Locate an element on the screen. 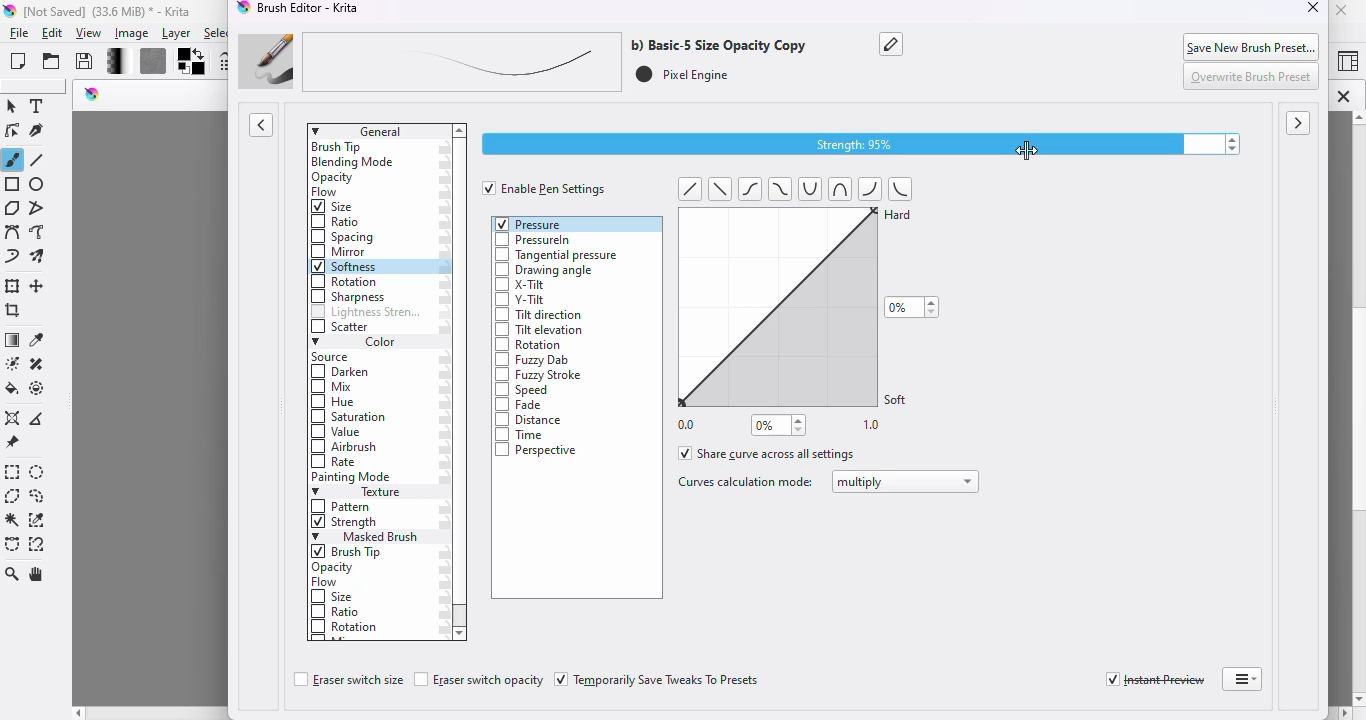  tild is located at coordinates (777, 188).